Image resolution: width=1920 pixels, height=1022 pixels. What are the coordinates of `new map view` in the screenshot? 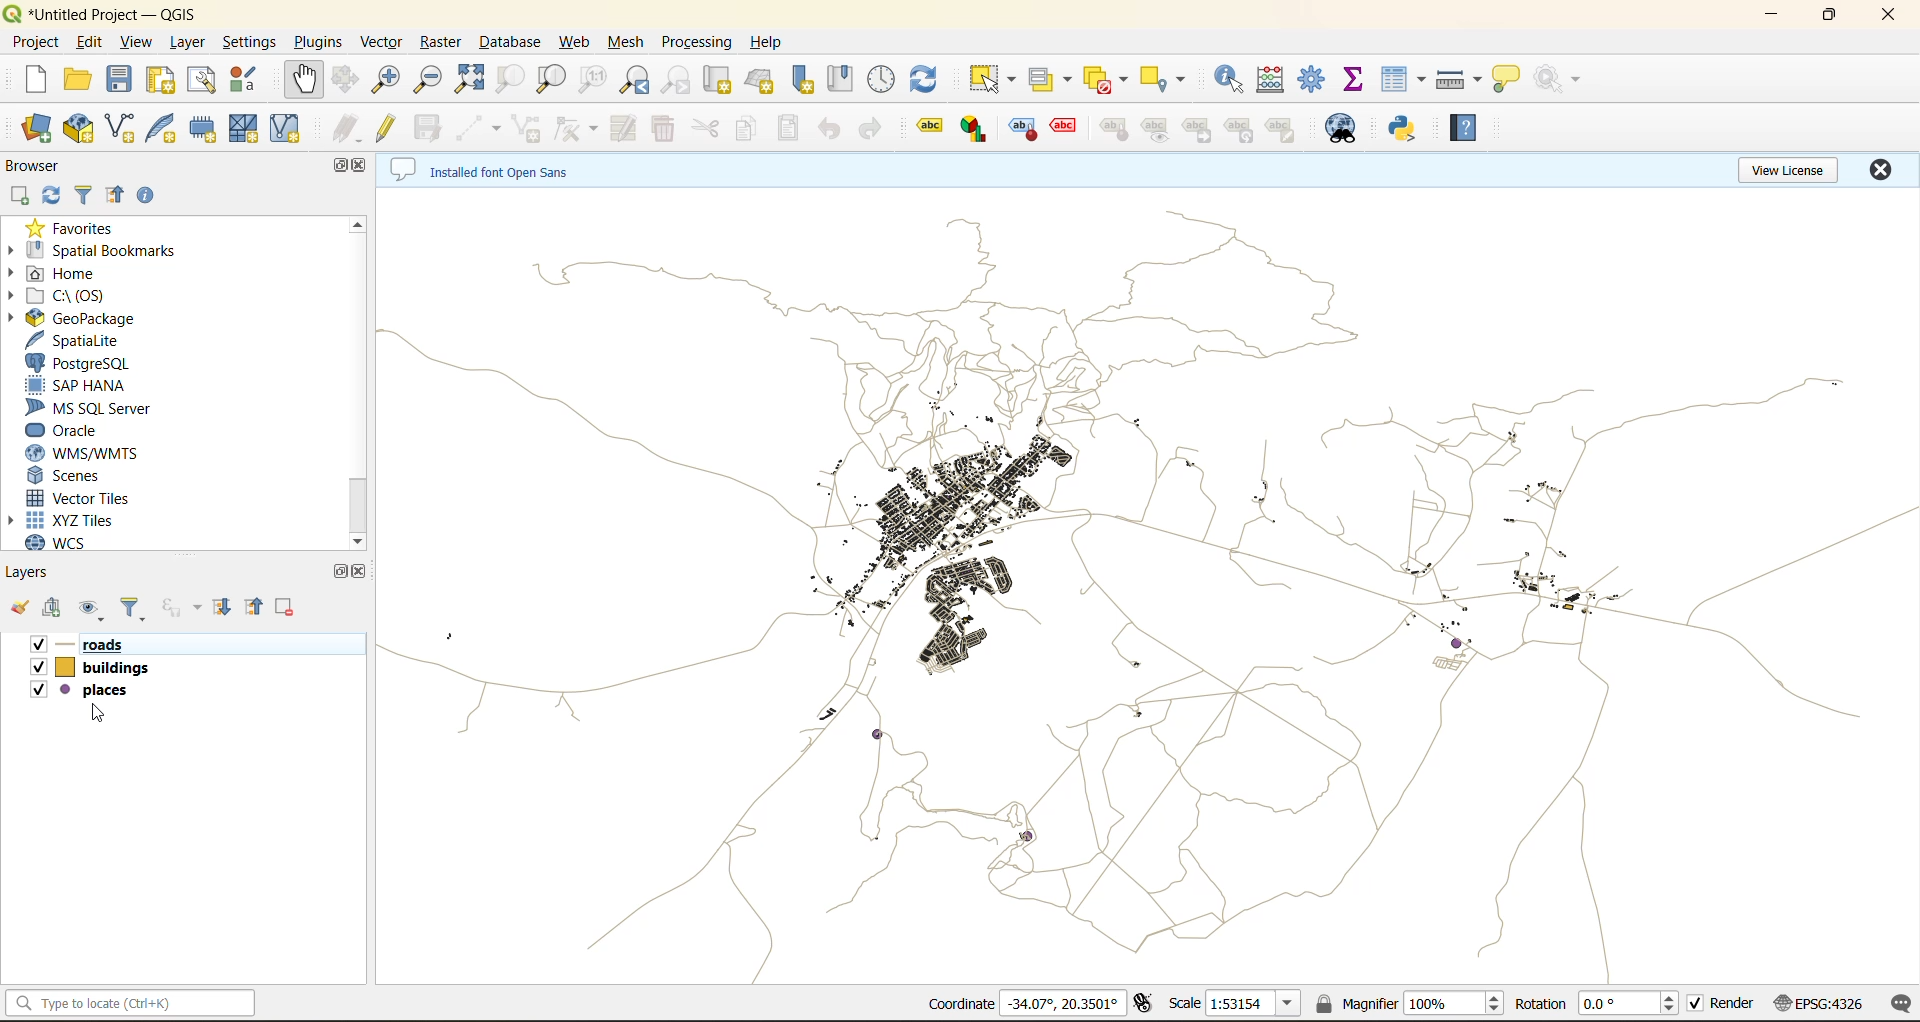 It's located at (719, 80).